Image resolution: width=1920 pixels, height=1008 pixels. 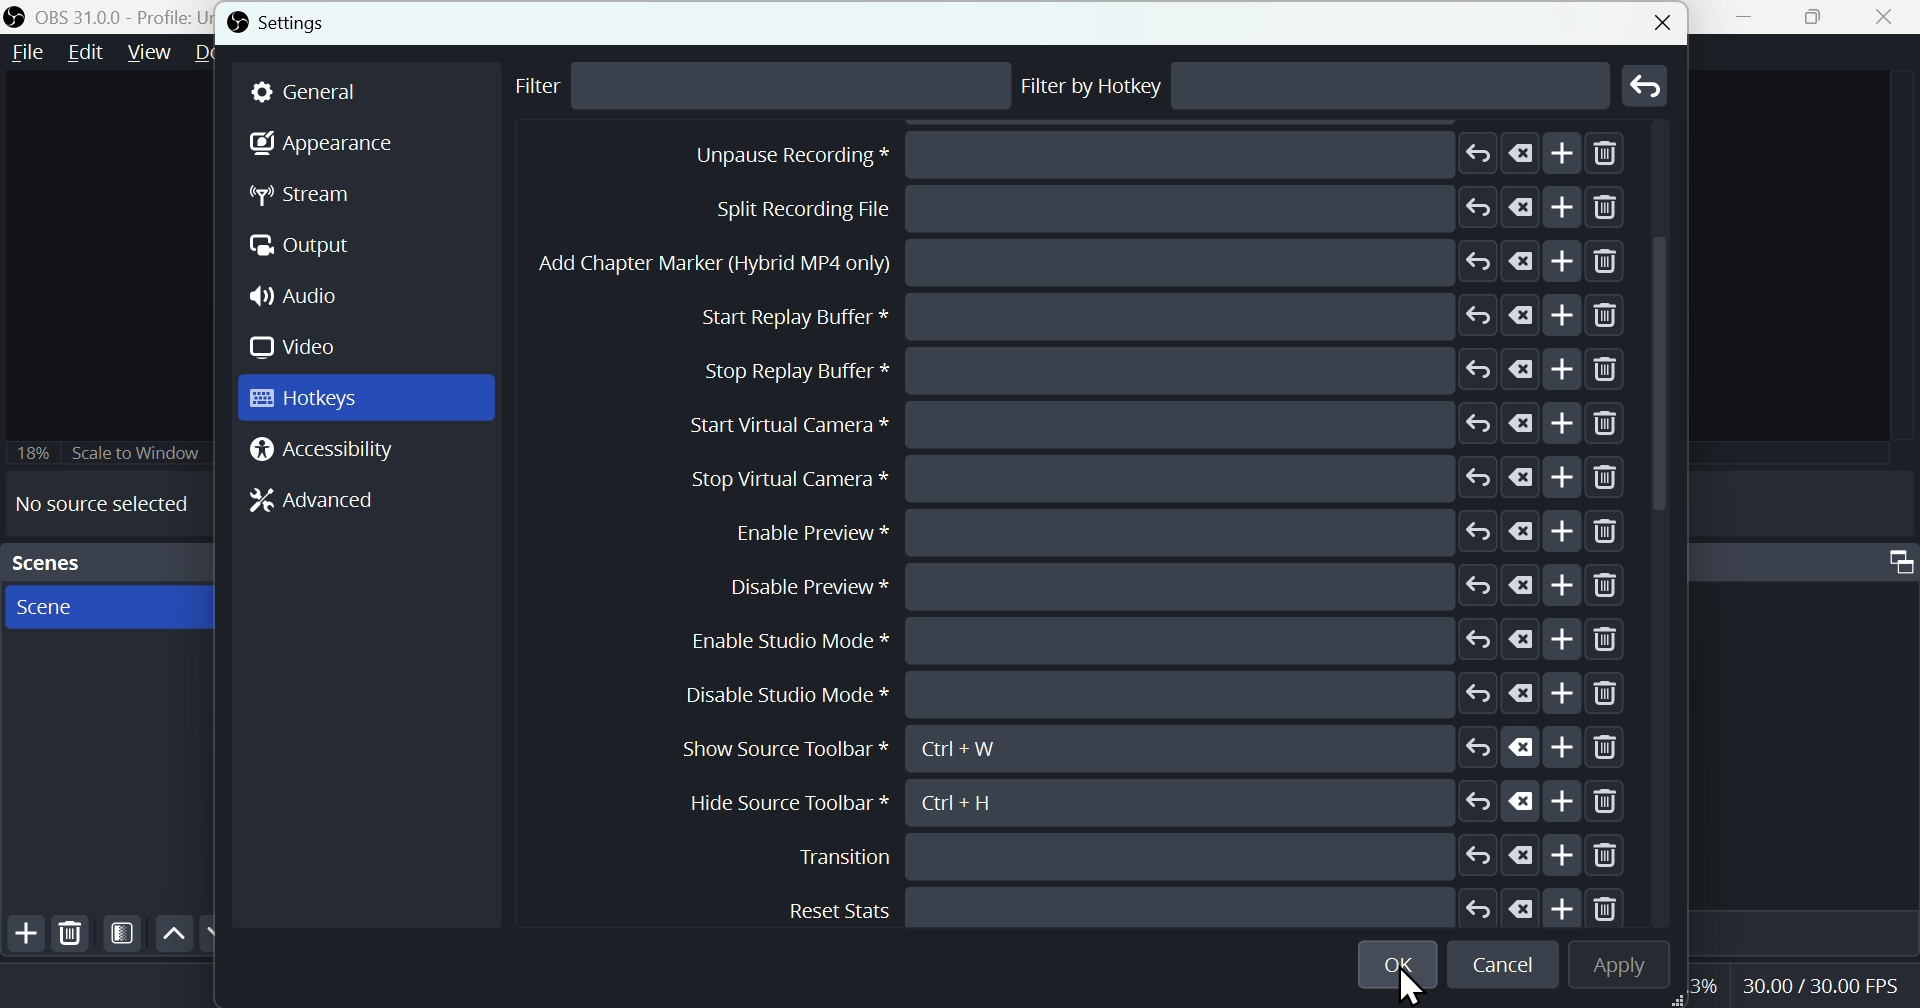 I want to click on Settings, so click(x=286, y=23).